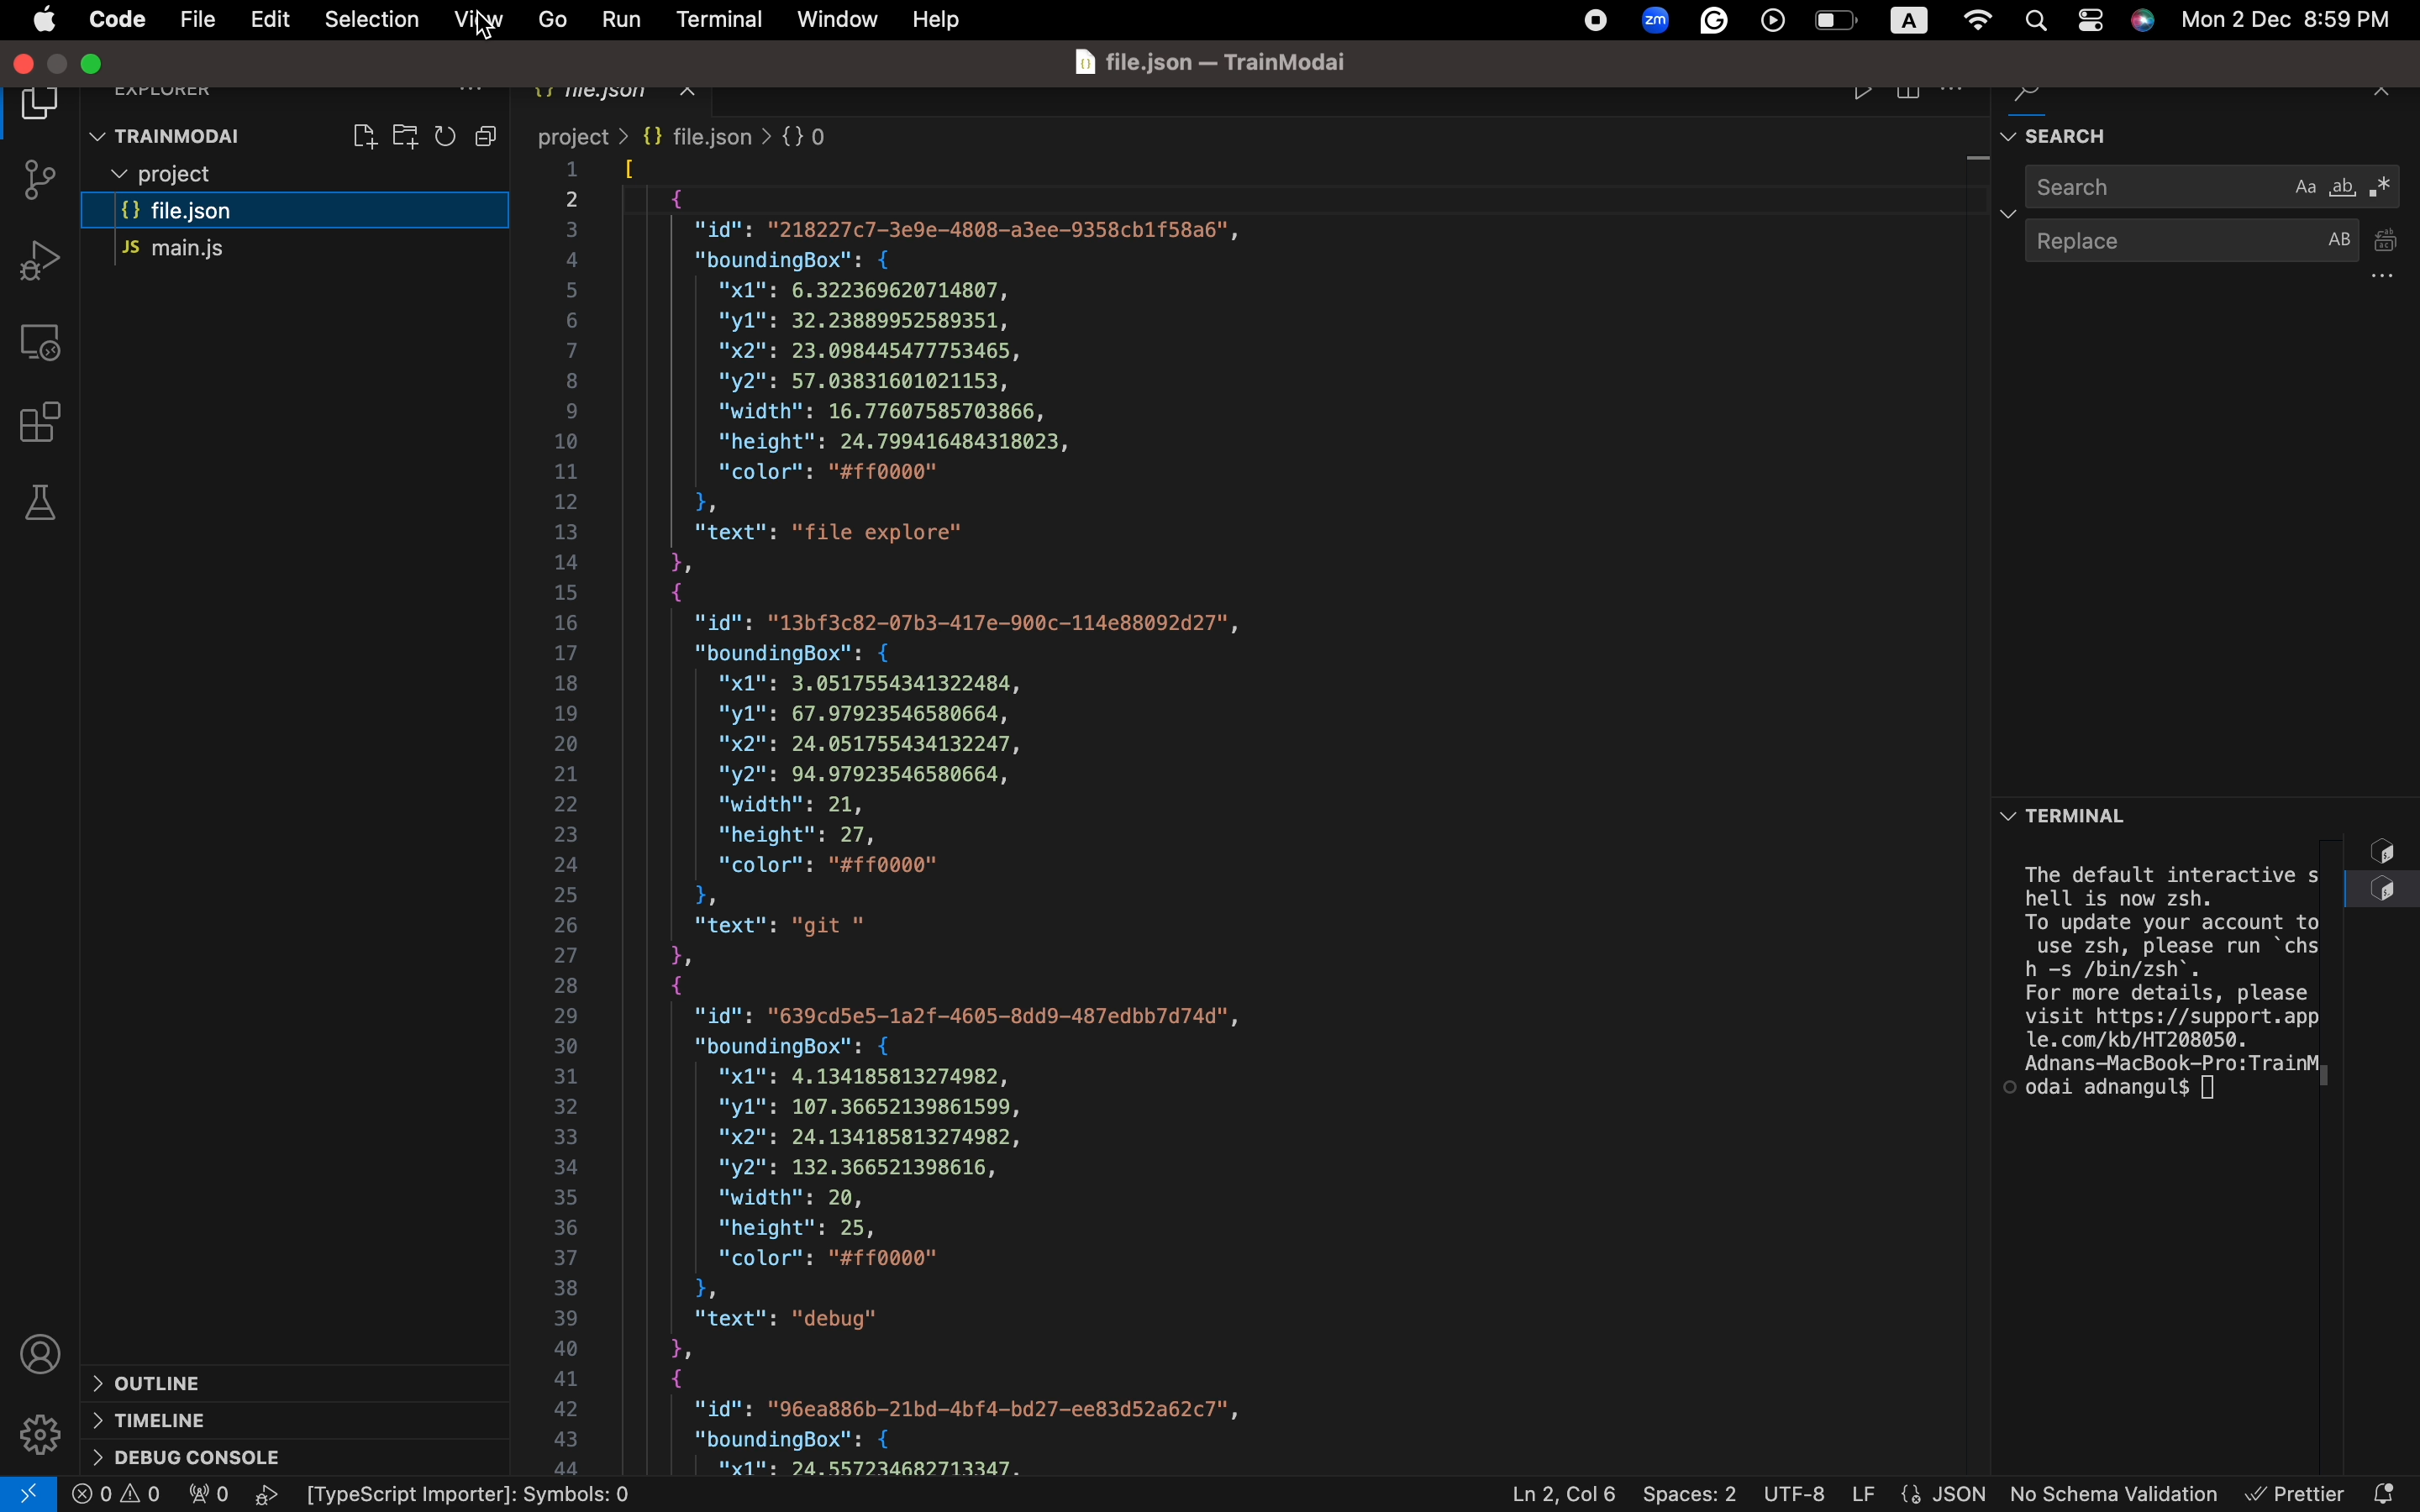 The height and width of the screenshot is (1512, 2420). Describe the element at coordinates (490, 134) in the screenshot. I see `` at that location.